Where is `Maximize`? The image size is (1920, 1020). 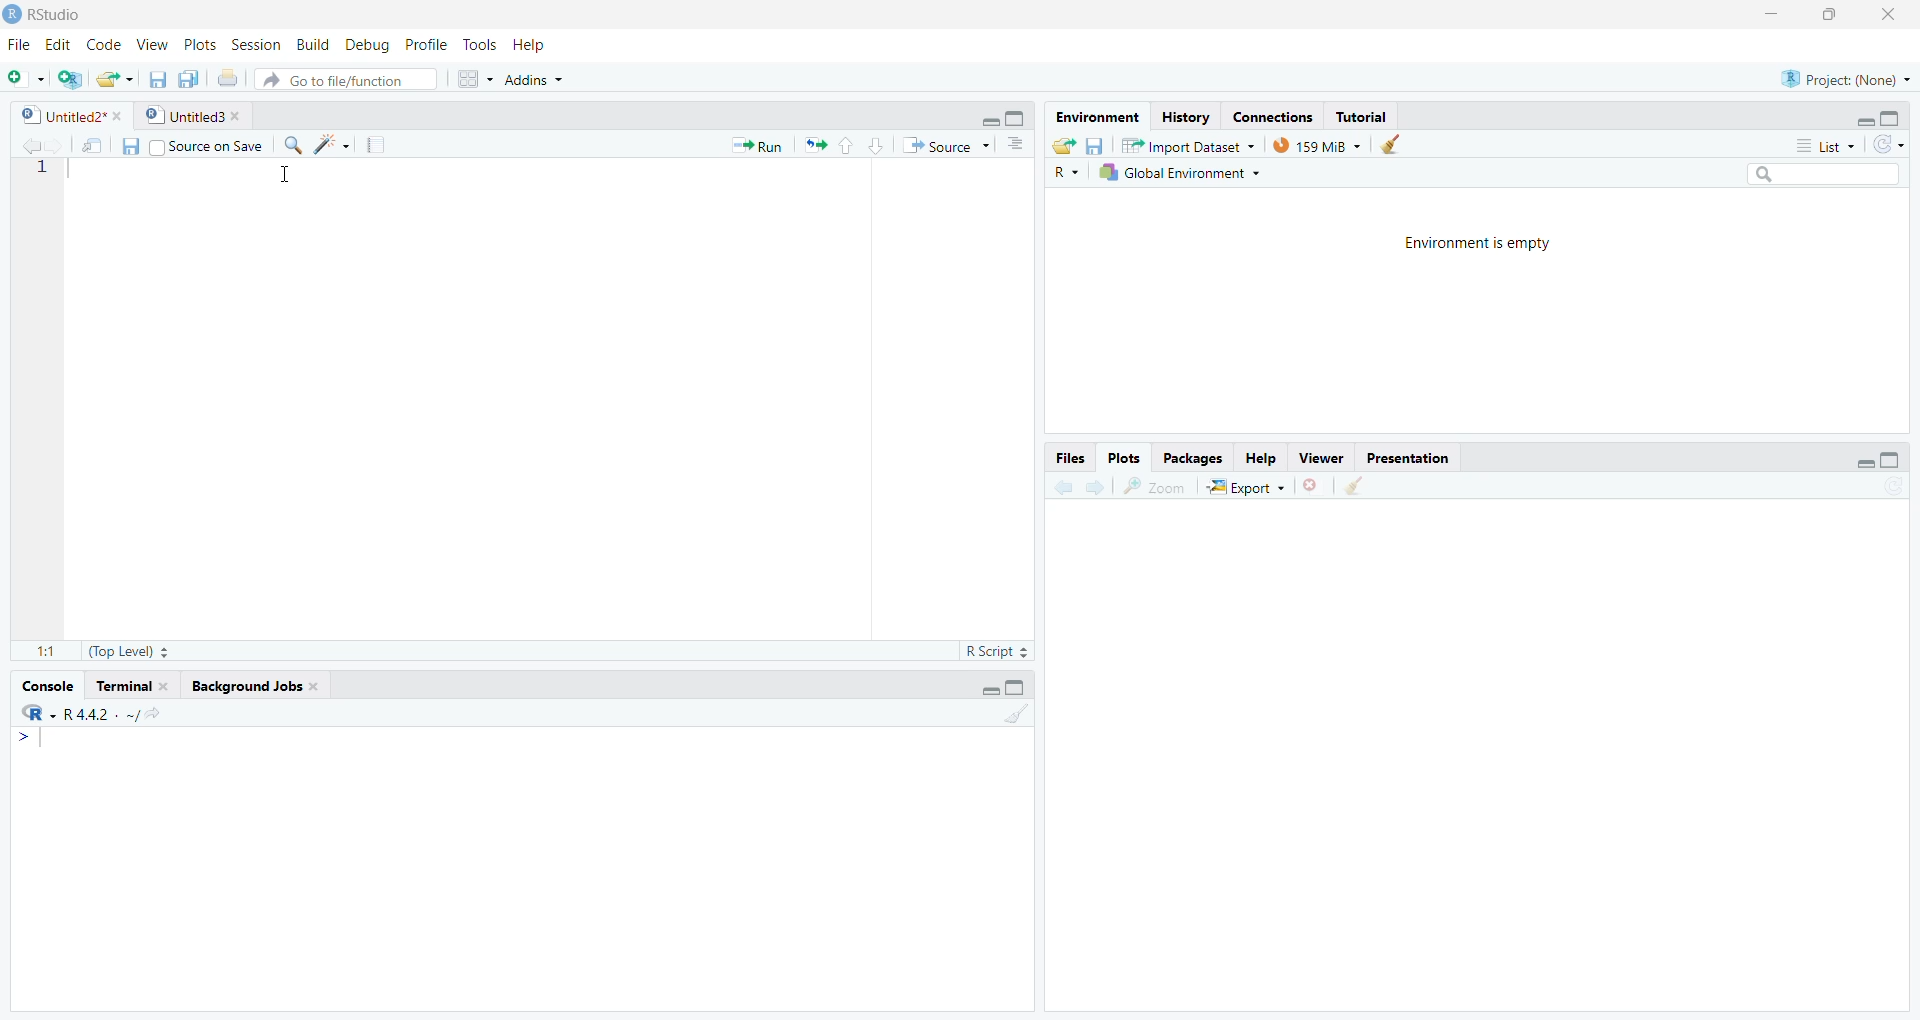 Maximize is located at coordinates (1018, 687).